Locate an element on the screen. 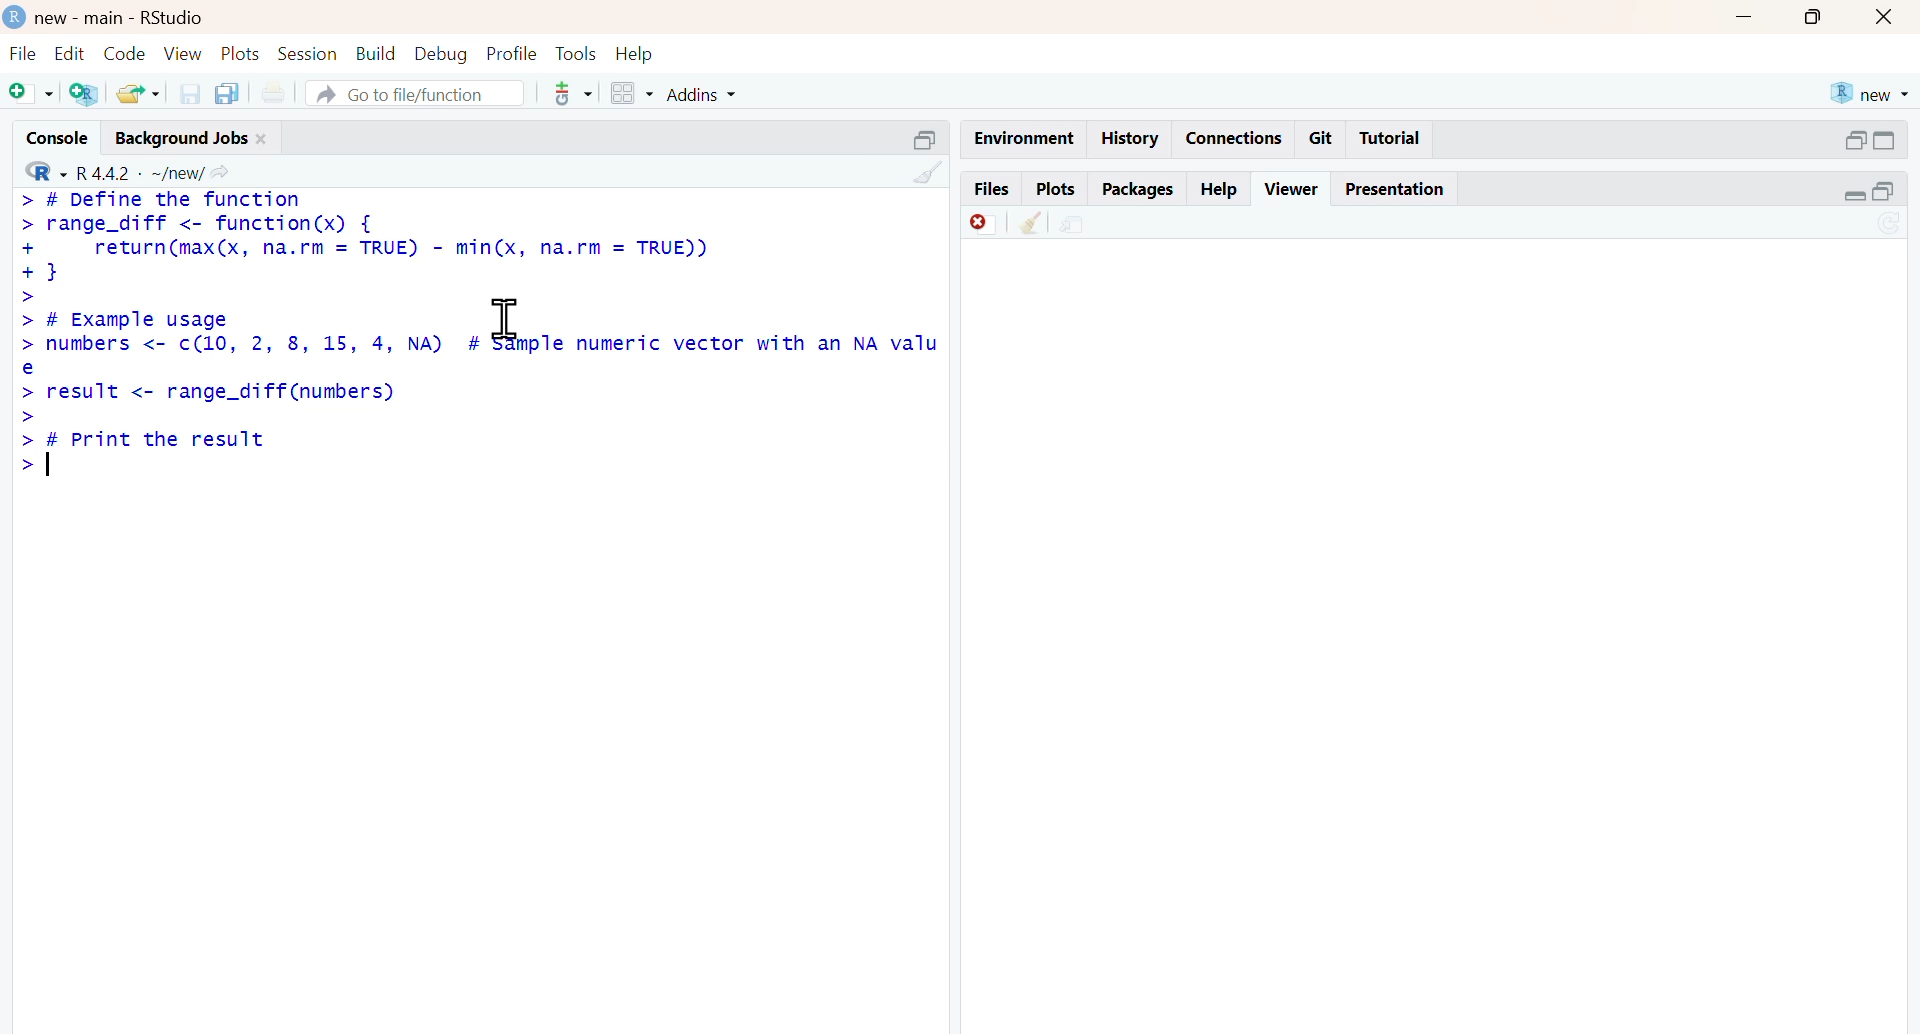 The height and width of the screenshot is (1034, 1920). clean is located at coordinates (1032, 222).